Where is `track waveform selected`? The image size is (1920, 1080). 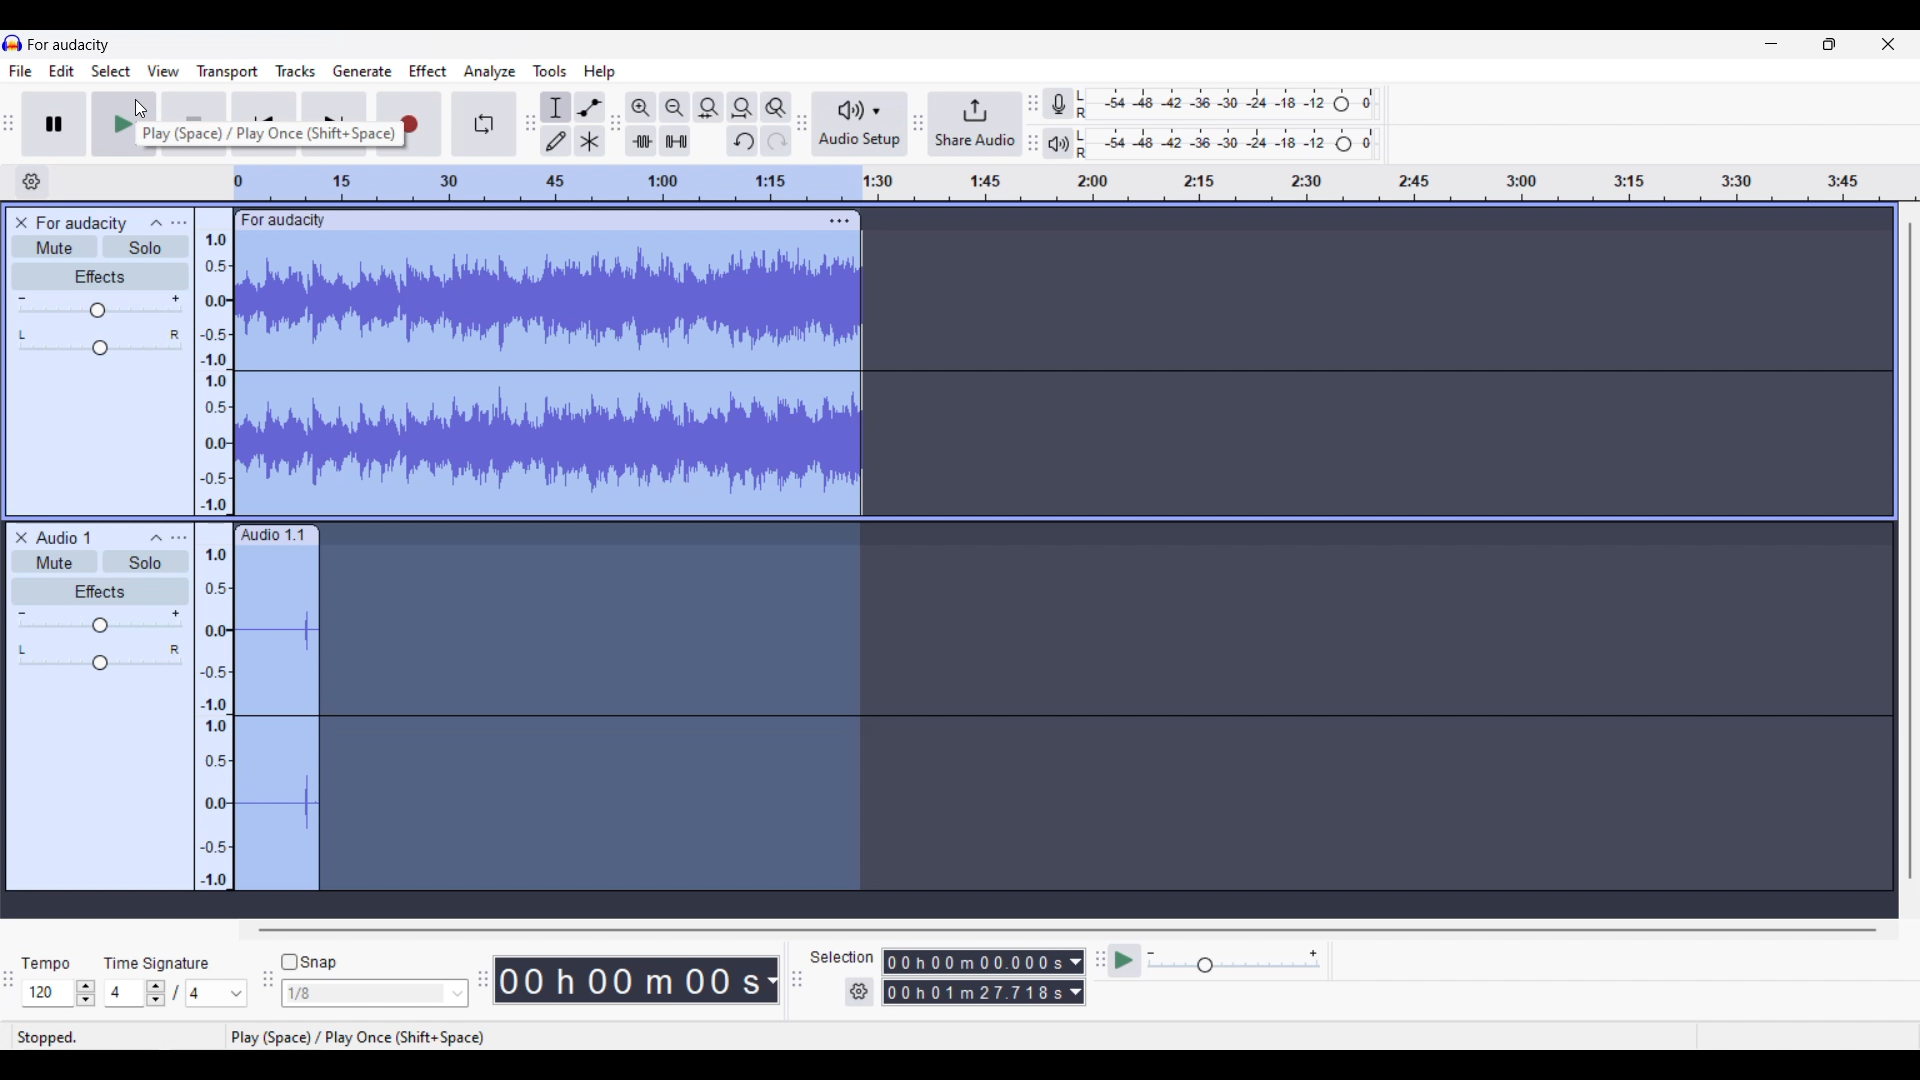 track waveform selected is located at coordinates (276, 723).